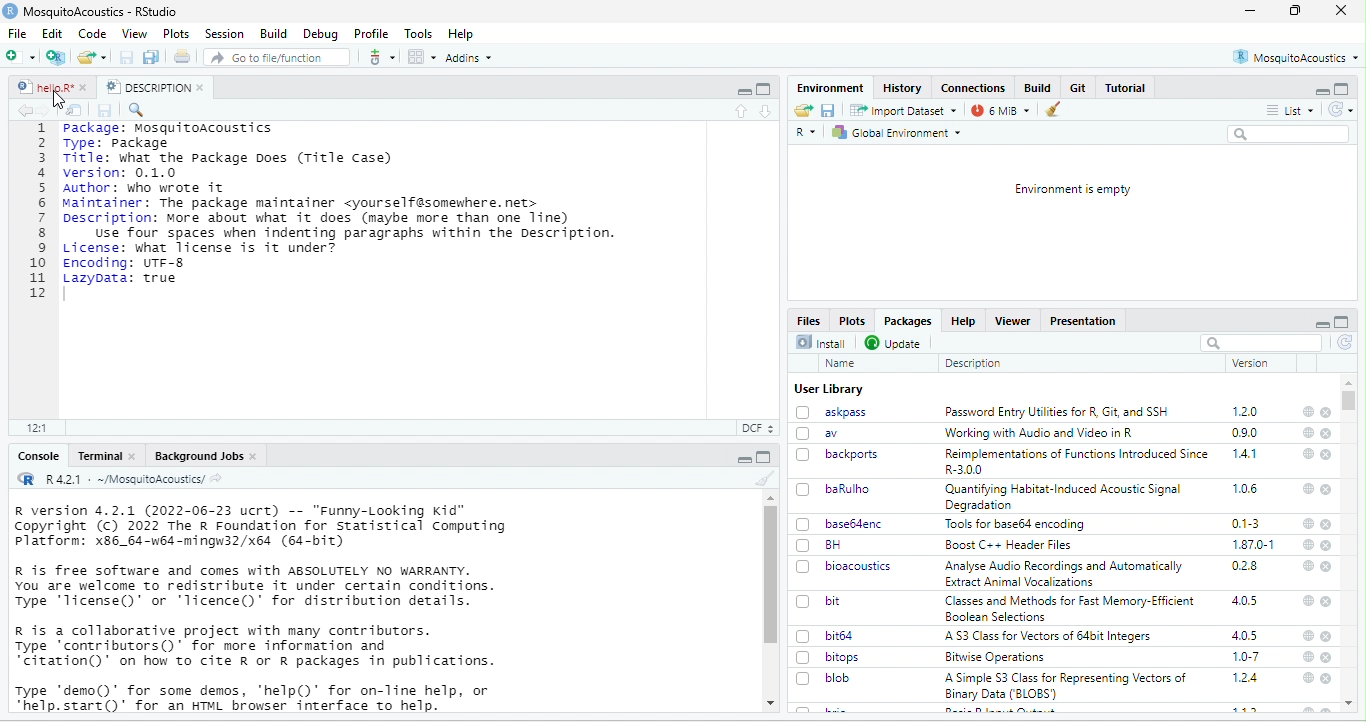  I want to click on Show in new window, so click(74, 110).